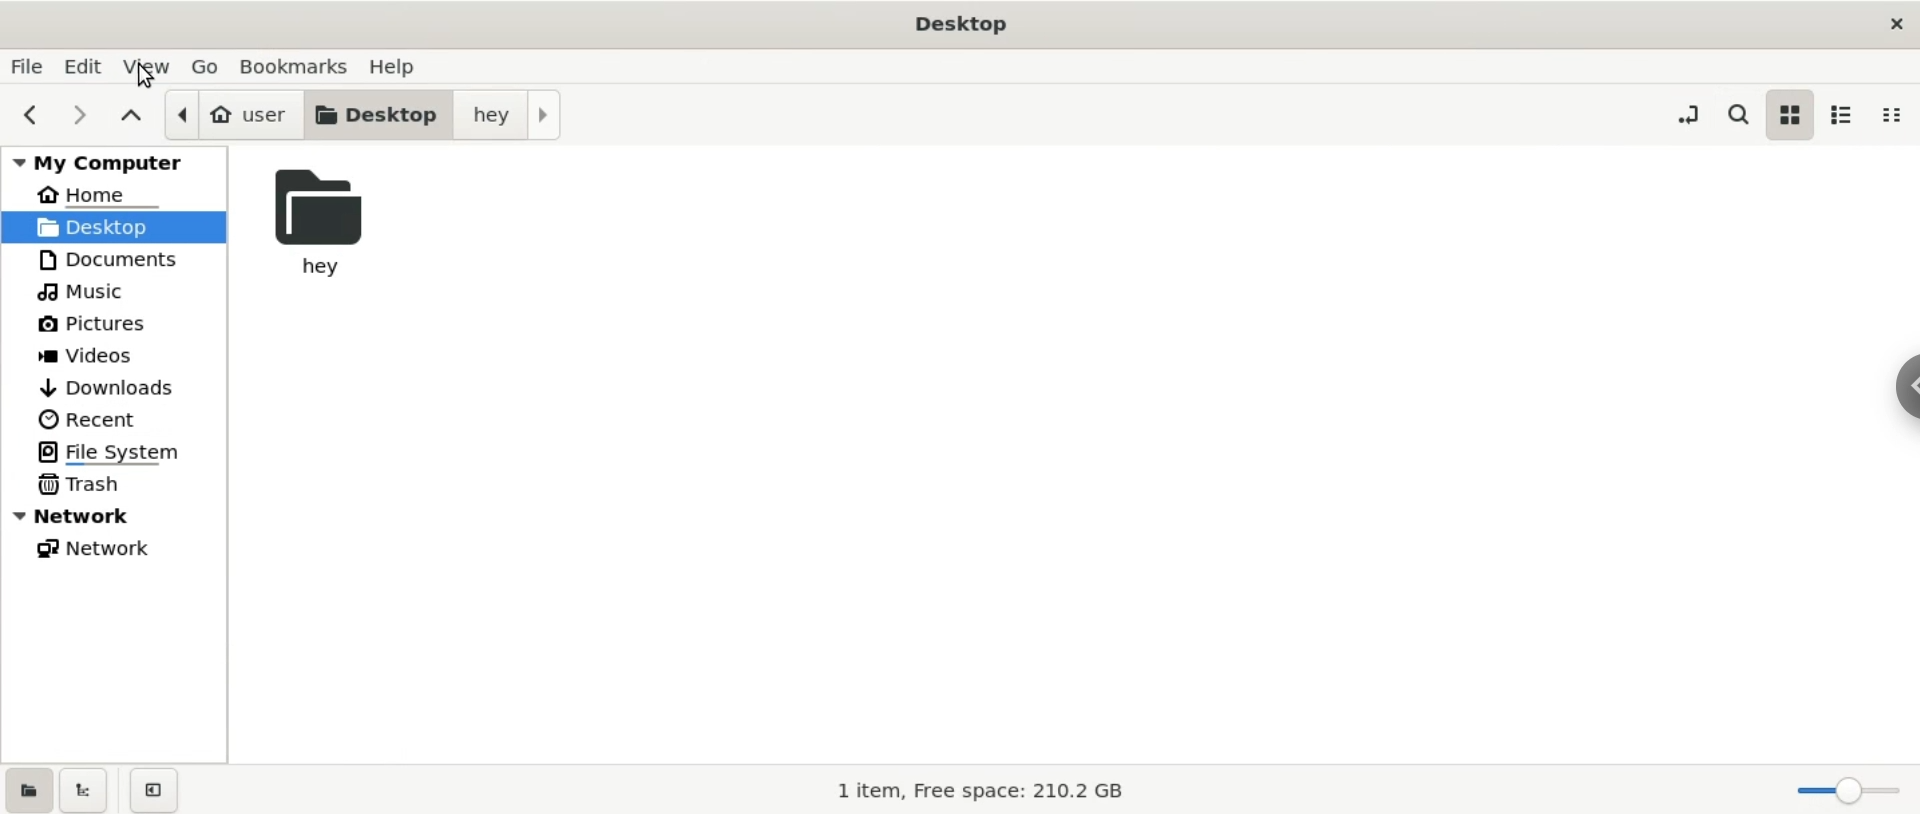 Image resolution: width=1920 pixels, height=814 pixels. Describe the element at coordinates (126, 387) in the screenshot. I see `downloads` at that location.